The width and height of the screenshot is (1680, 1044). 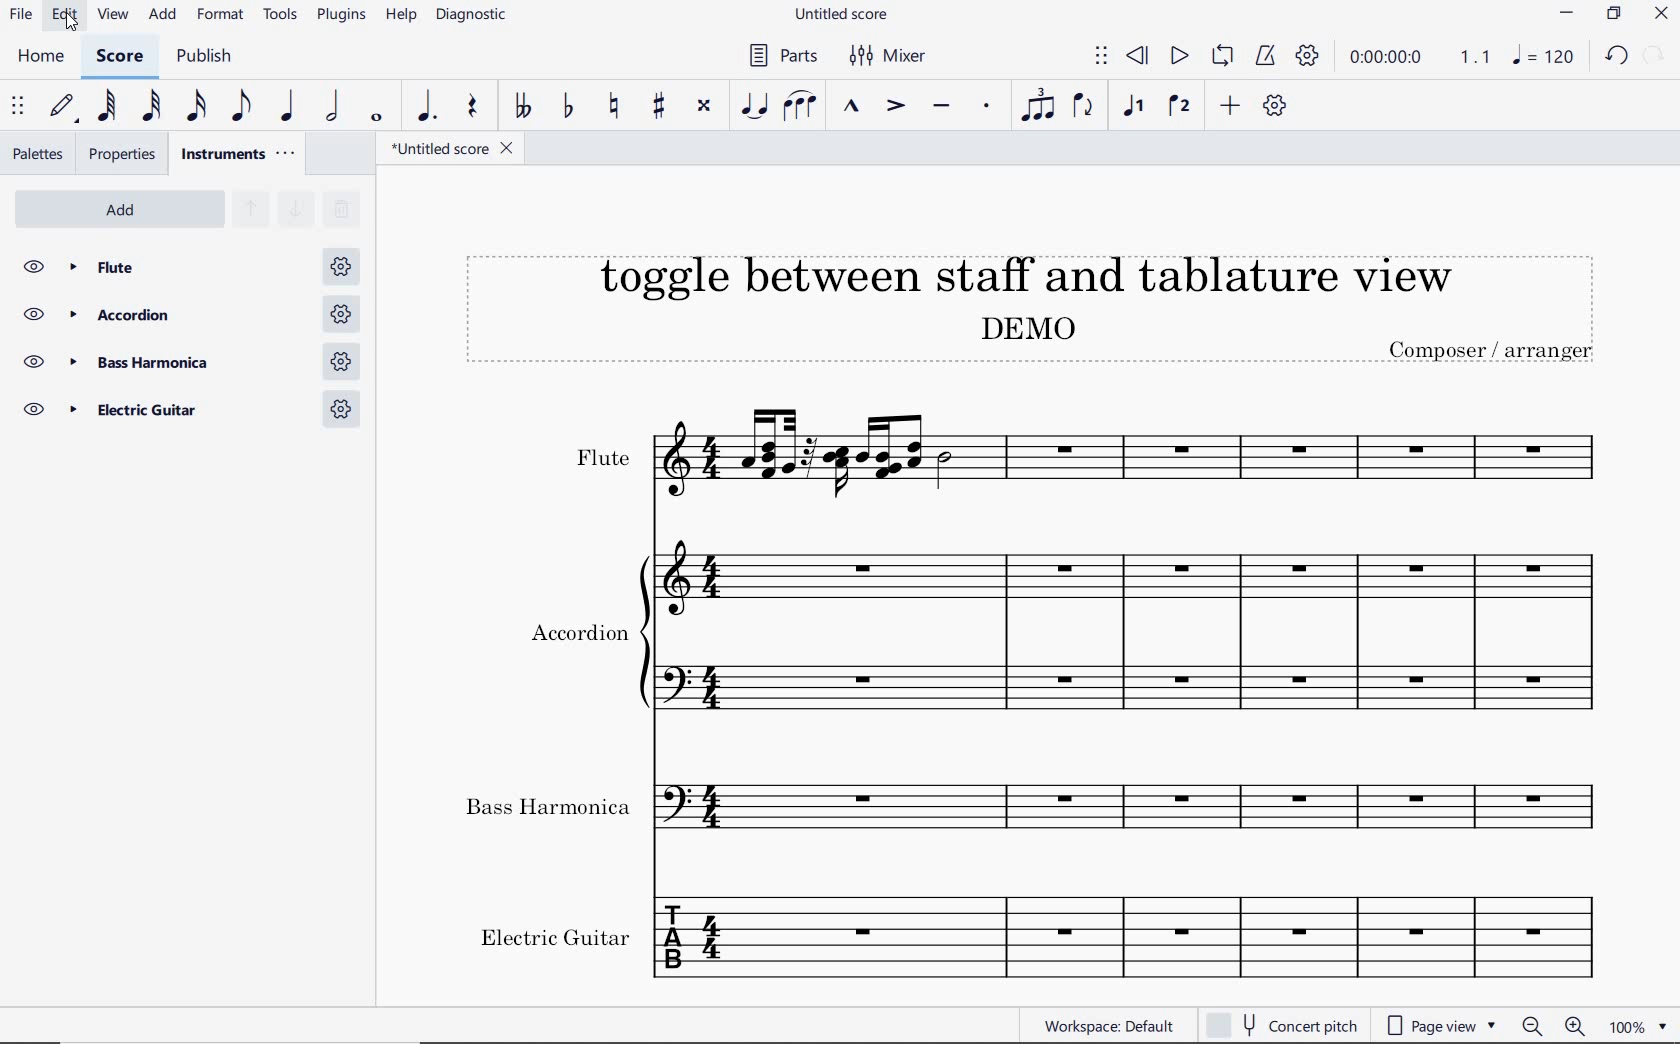 I want to click on select to move, so click(x=20, y=107).